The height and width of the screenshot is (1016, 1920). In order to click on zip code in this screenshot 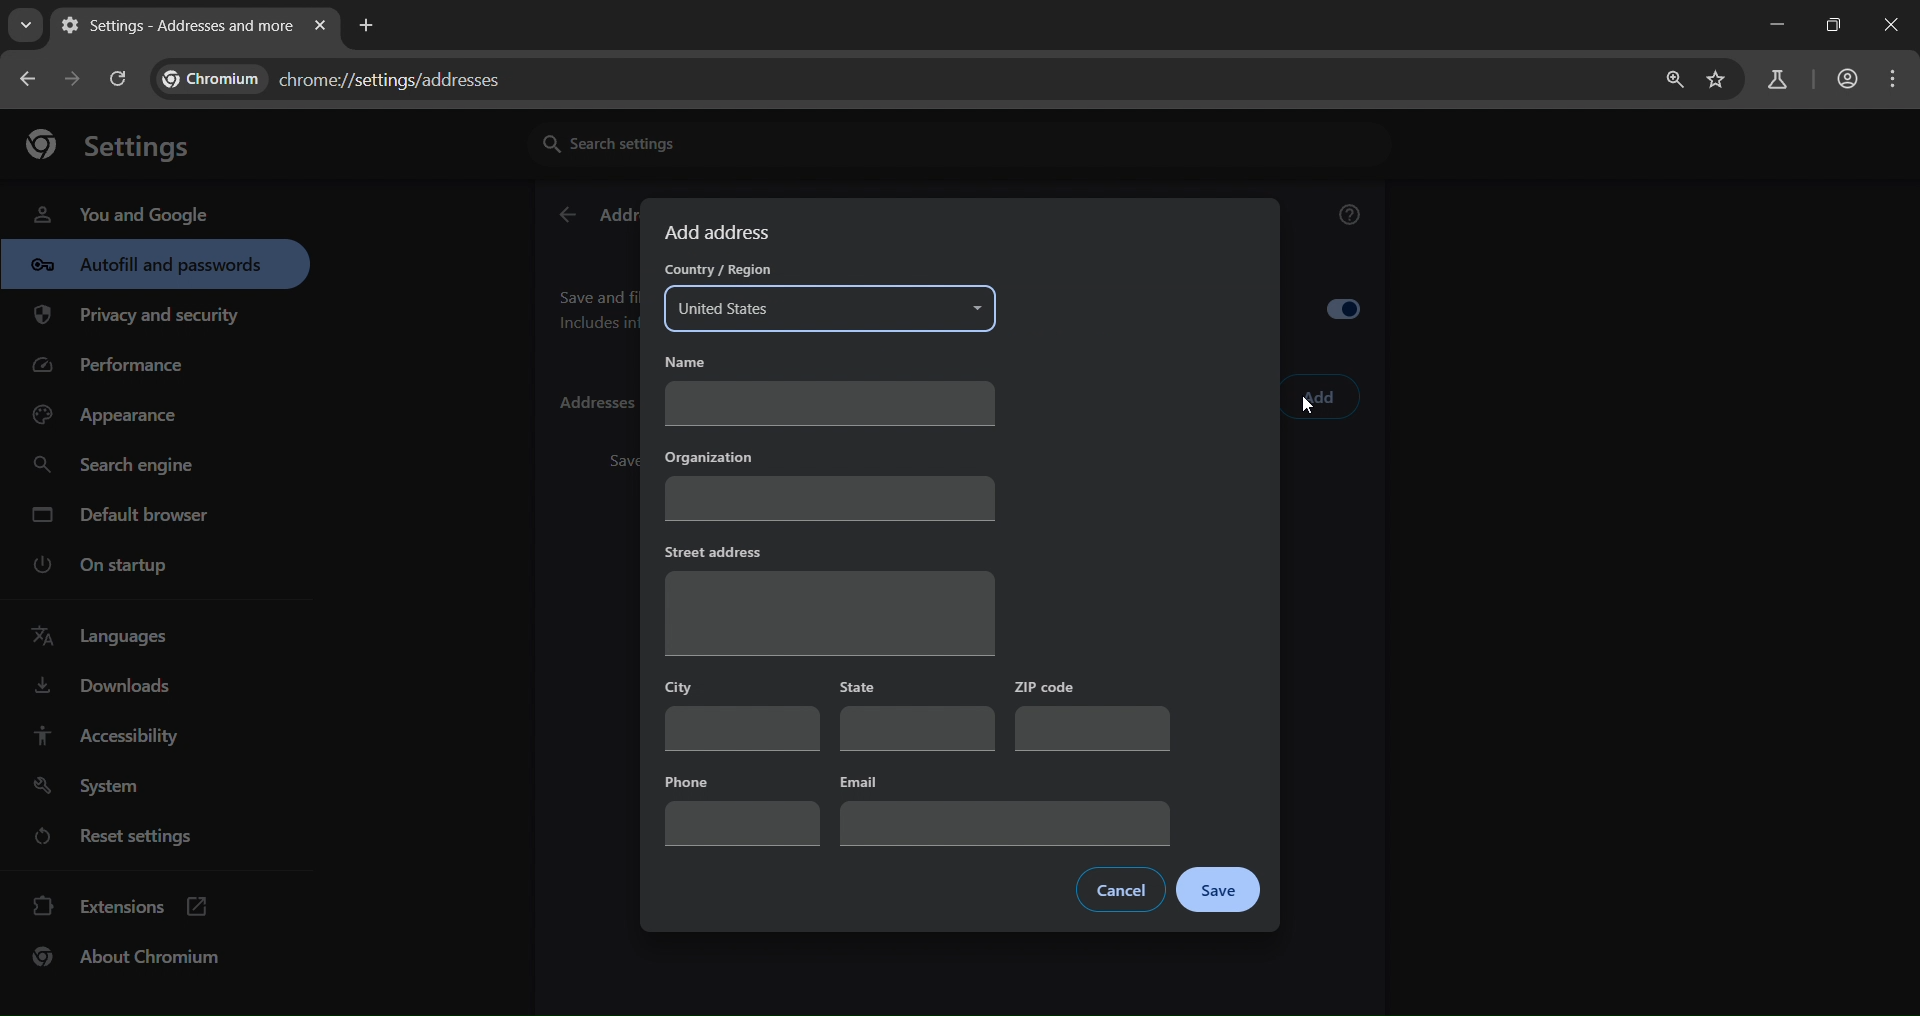, I will do `click(1090, 715)`.